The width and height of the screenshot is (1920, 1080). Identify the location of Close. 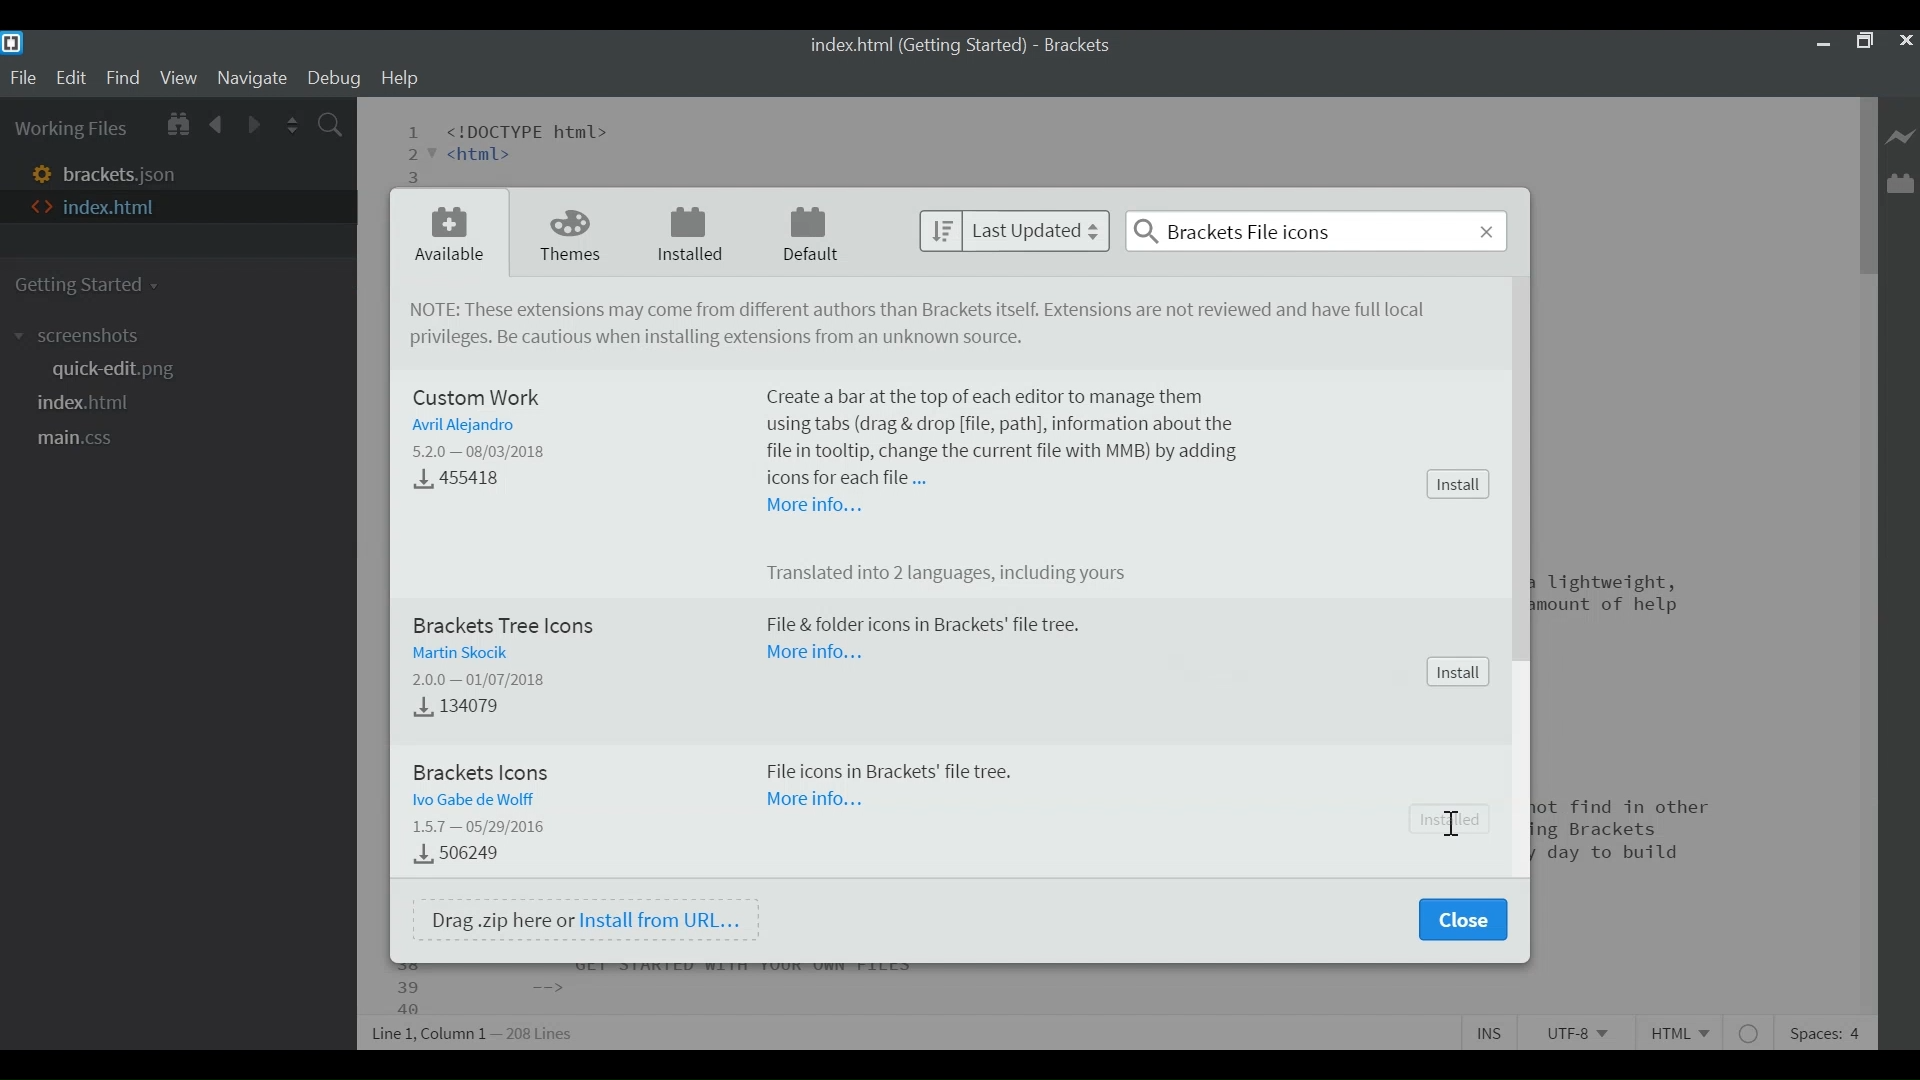
(1462, 920).